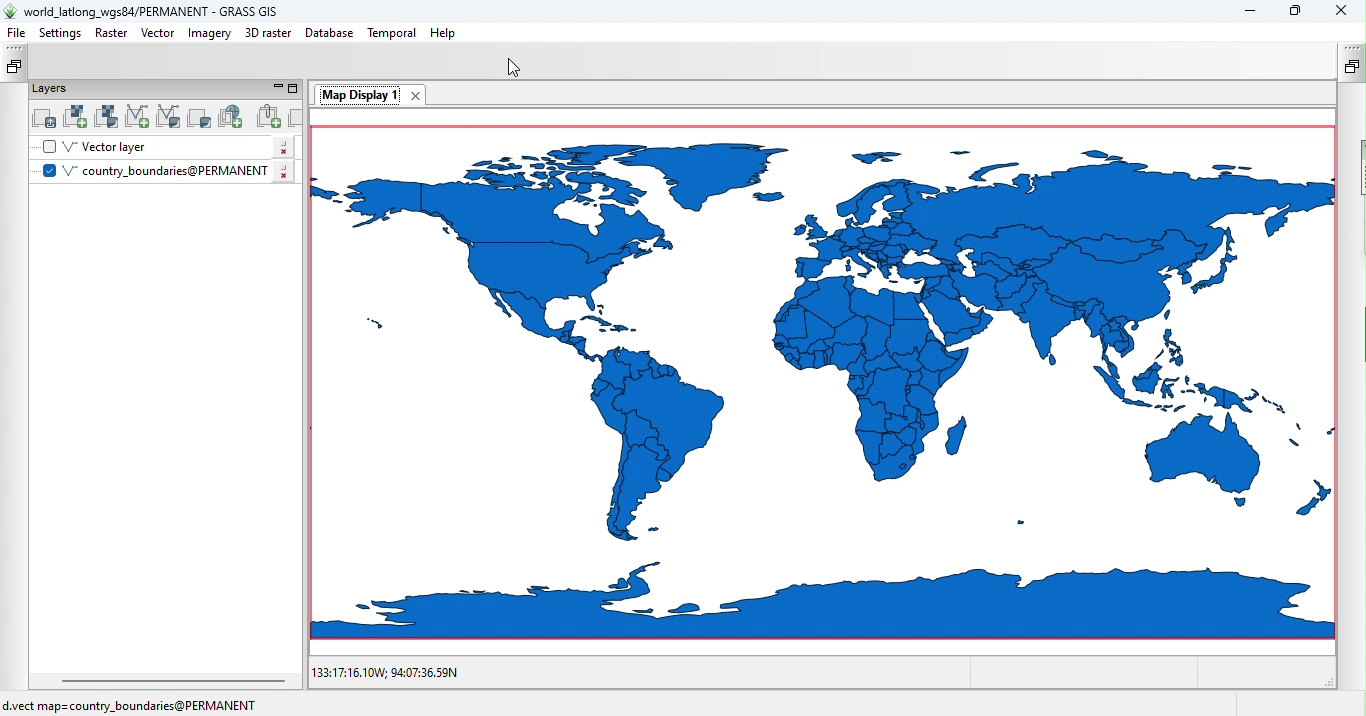 The width and height of the screenshot is (1366, 716). What do you see at coordinates (61, 32) in the screenshot?
I see `Settings` at bounding box center [61, 32].